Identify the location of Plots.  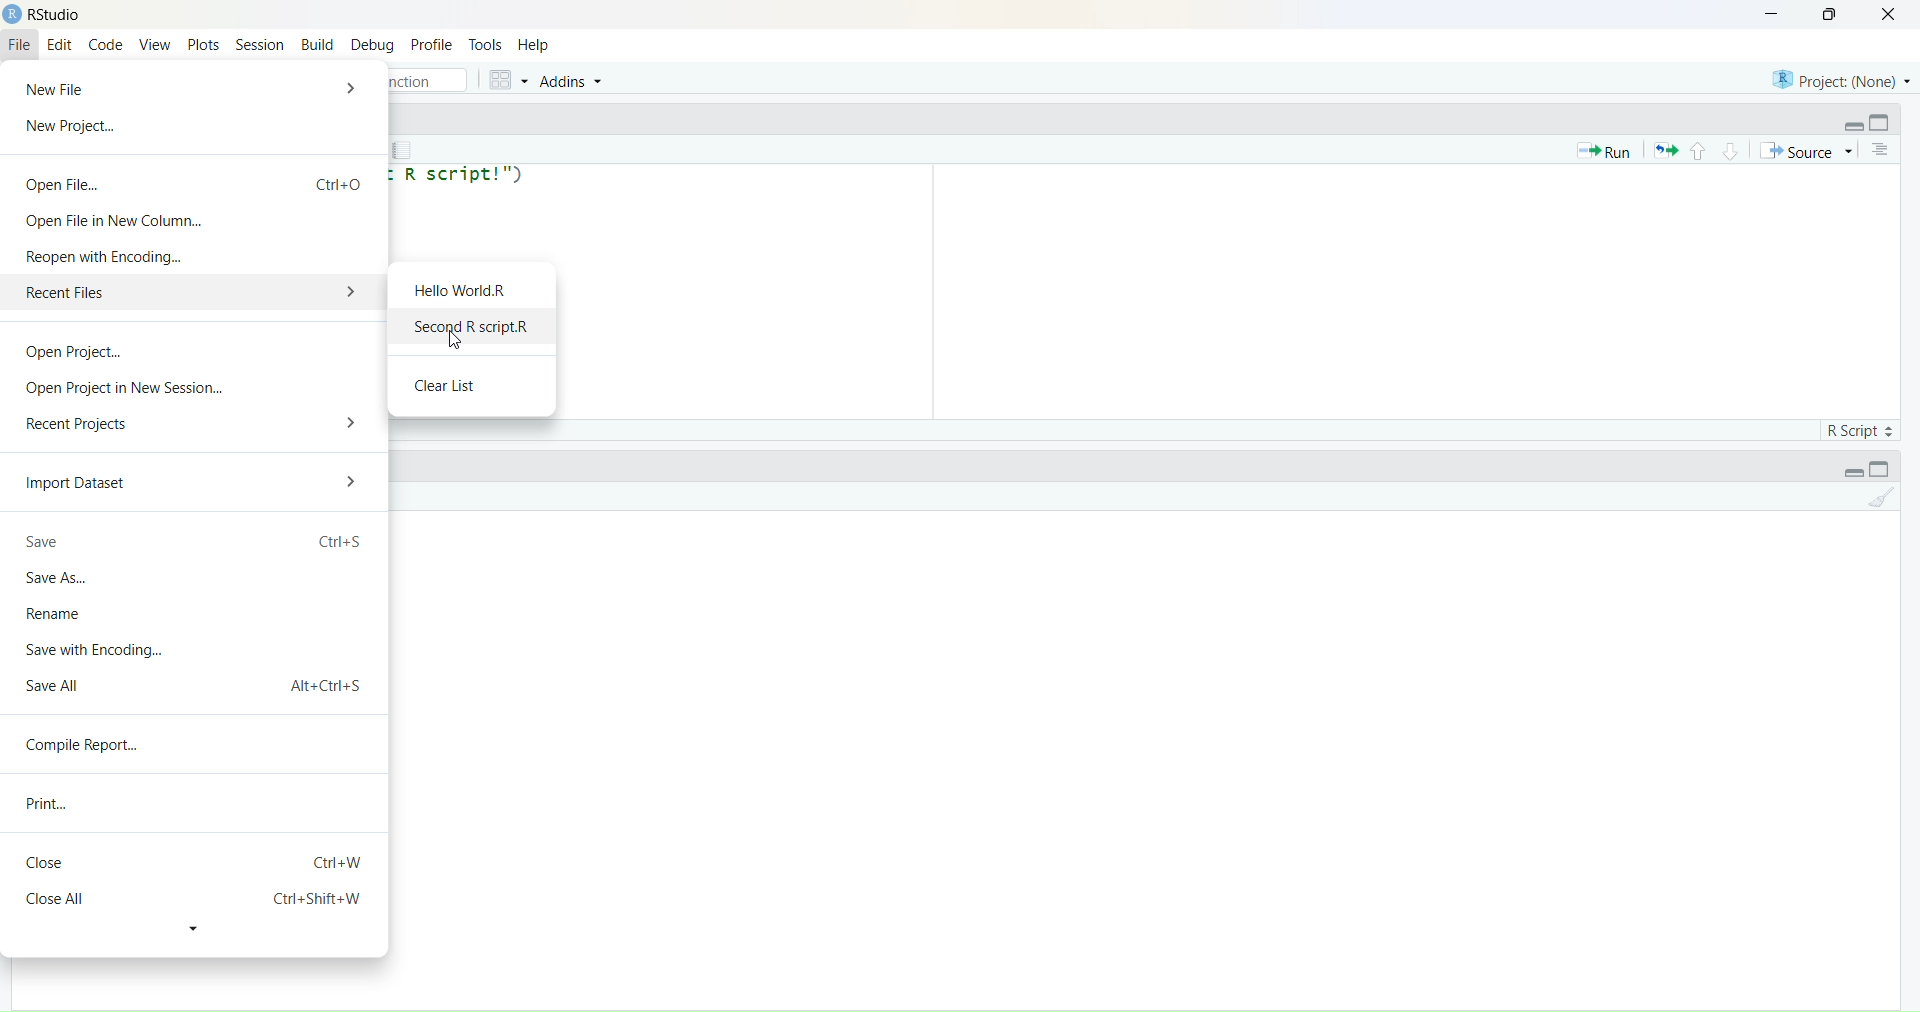
(202, 44).